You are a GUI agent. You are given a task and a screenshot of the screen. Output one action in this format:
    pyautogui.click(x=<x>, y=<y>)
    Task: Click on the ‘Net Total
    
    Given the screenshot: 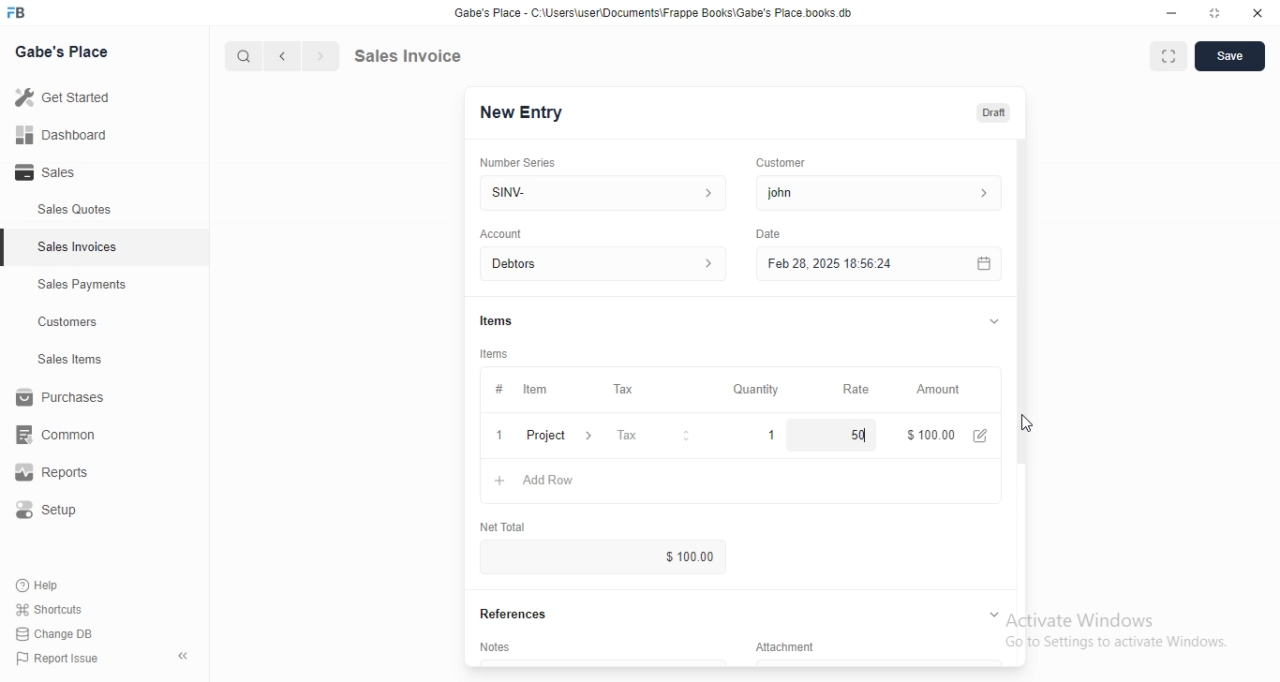 What is the action you would take?
    pyautogui.click(x=511, y=524)
    